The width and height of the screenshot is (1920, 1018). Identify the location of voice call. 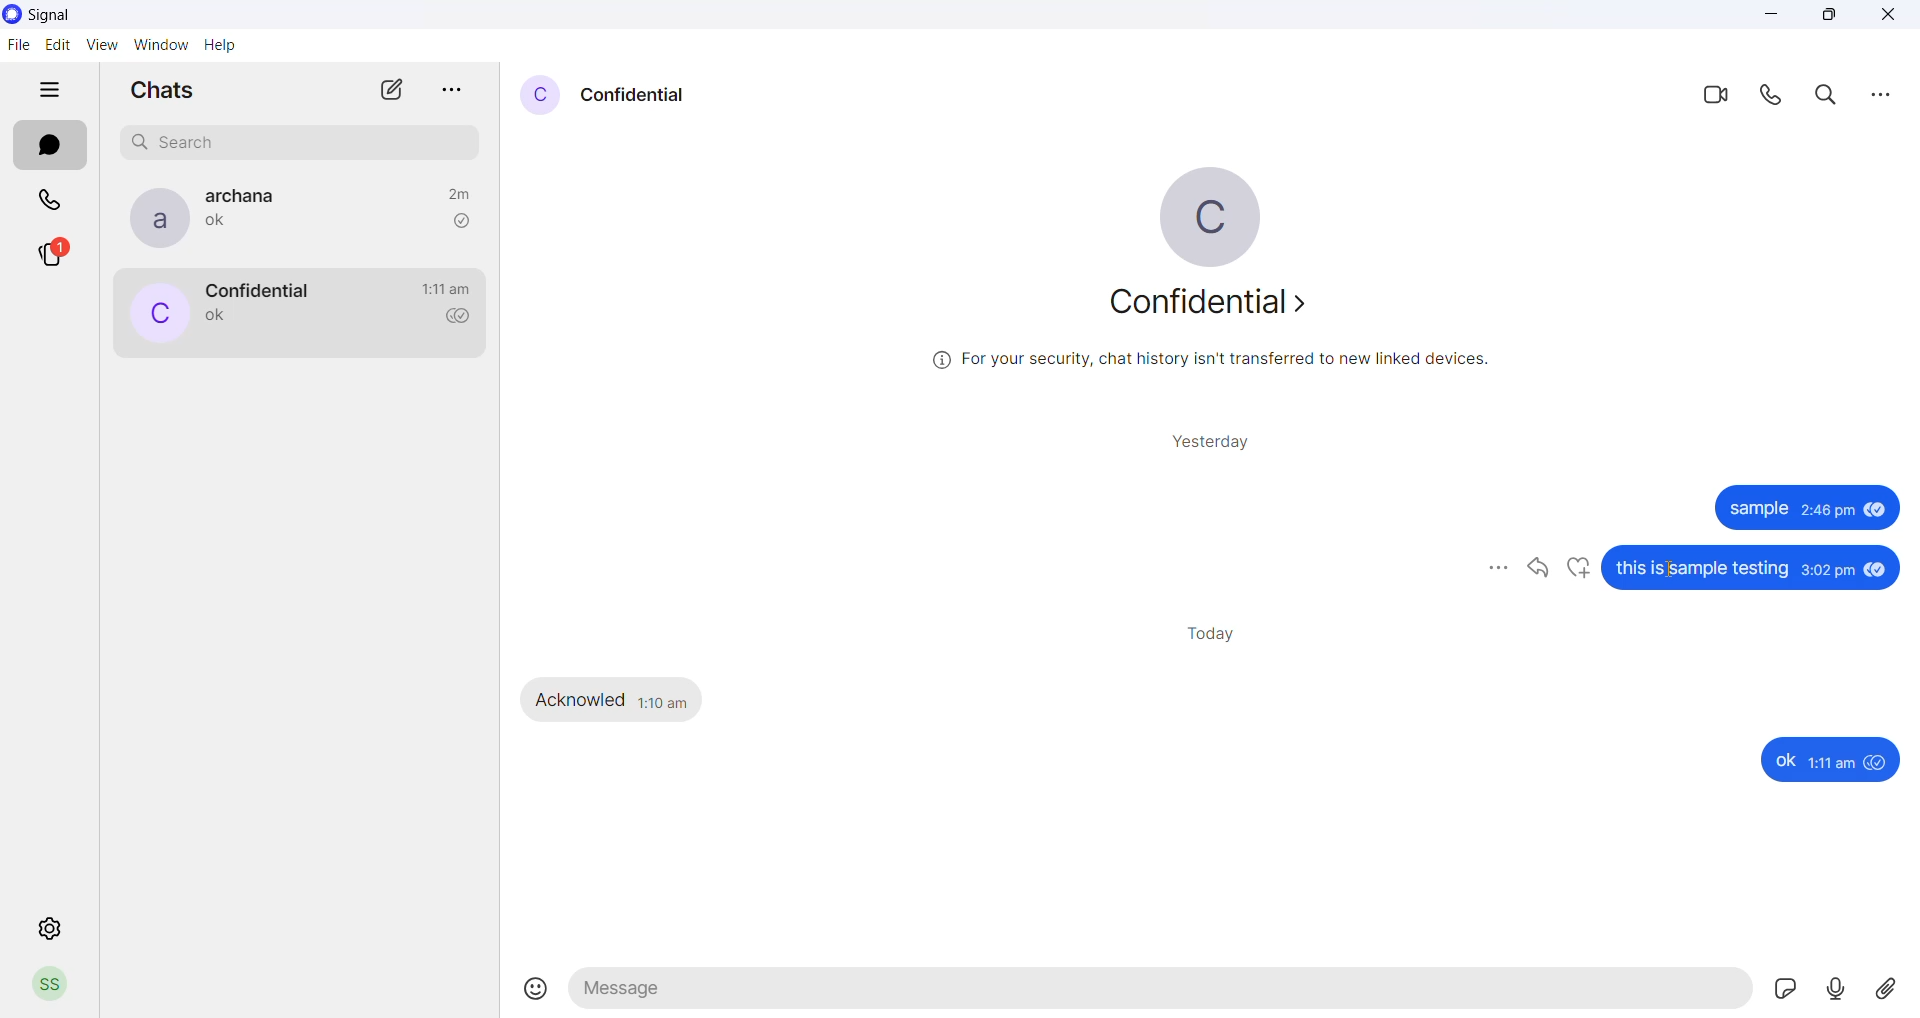
(1775, 95).